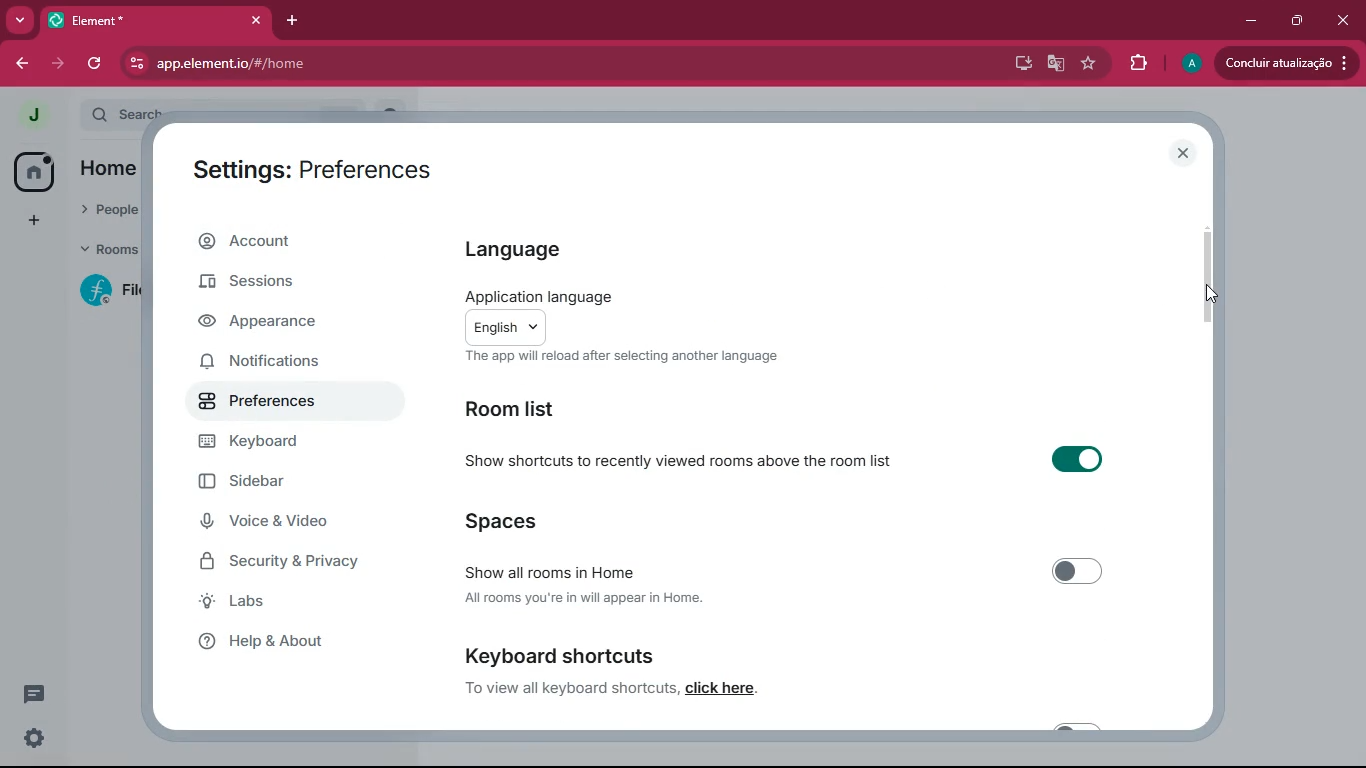 The height and width of the screenshot is (768, 1366). What do you see at coordinates (1077, 571) in the screenshot?
I see `Toggle` at bounding box center [1077, 571].